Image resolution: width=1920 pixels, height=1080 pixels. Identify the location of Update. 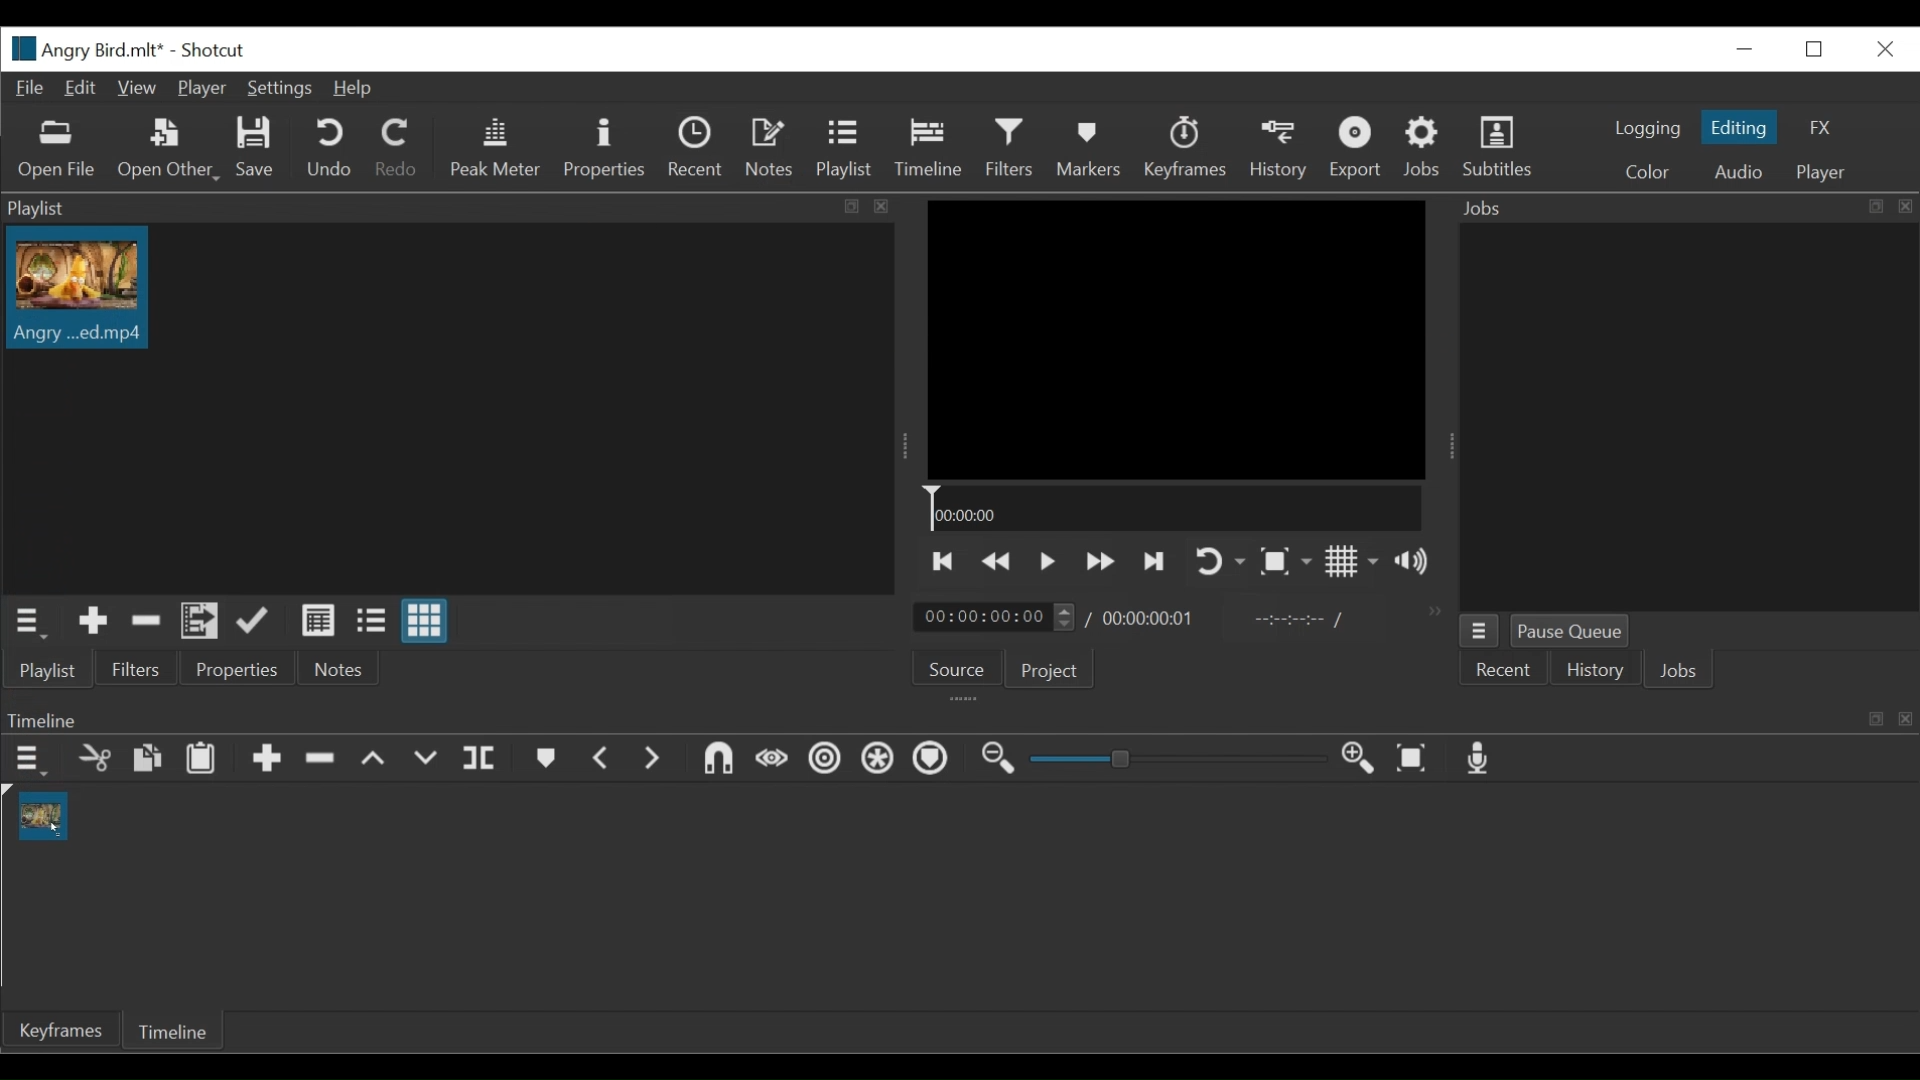
(254, 621).